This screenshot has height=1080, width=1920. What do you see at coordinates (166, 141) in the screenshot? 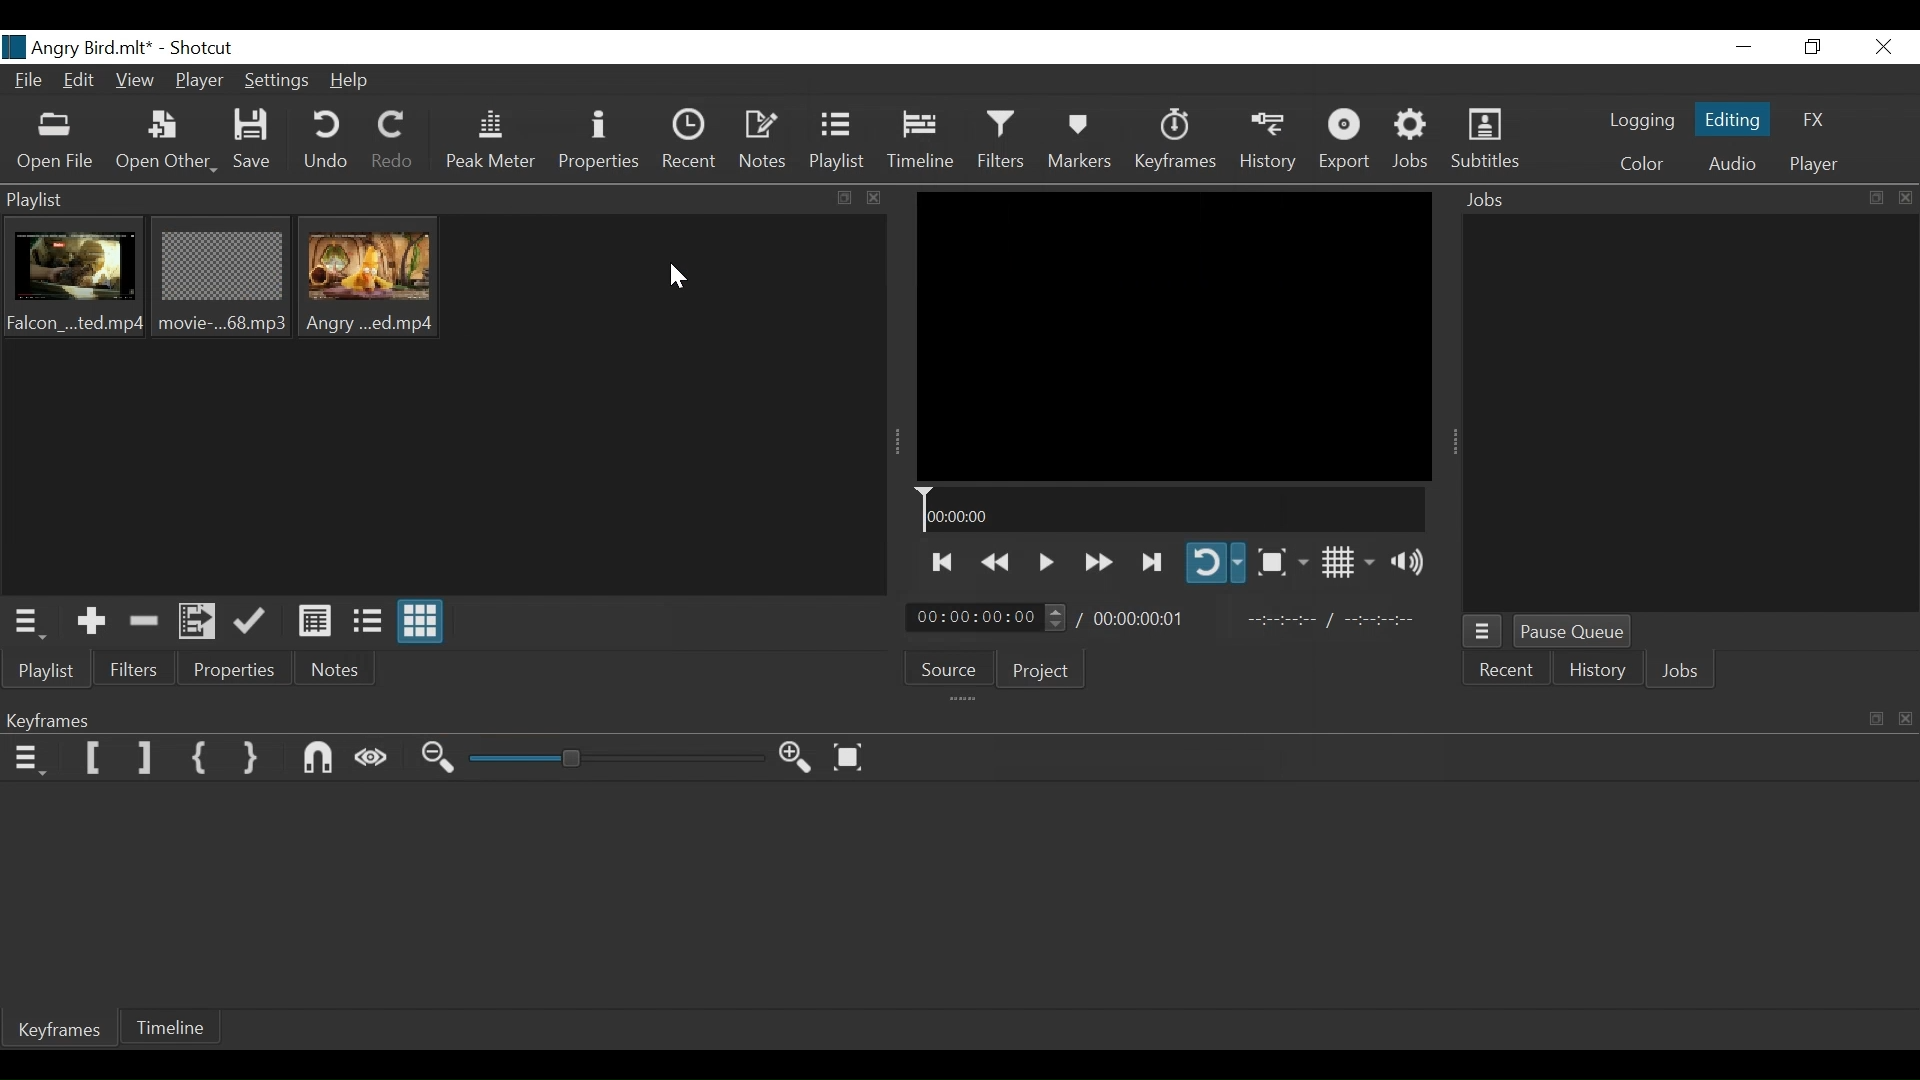
I see `Open Other` at bounding box center [166, 141].